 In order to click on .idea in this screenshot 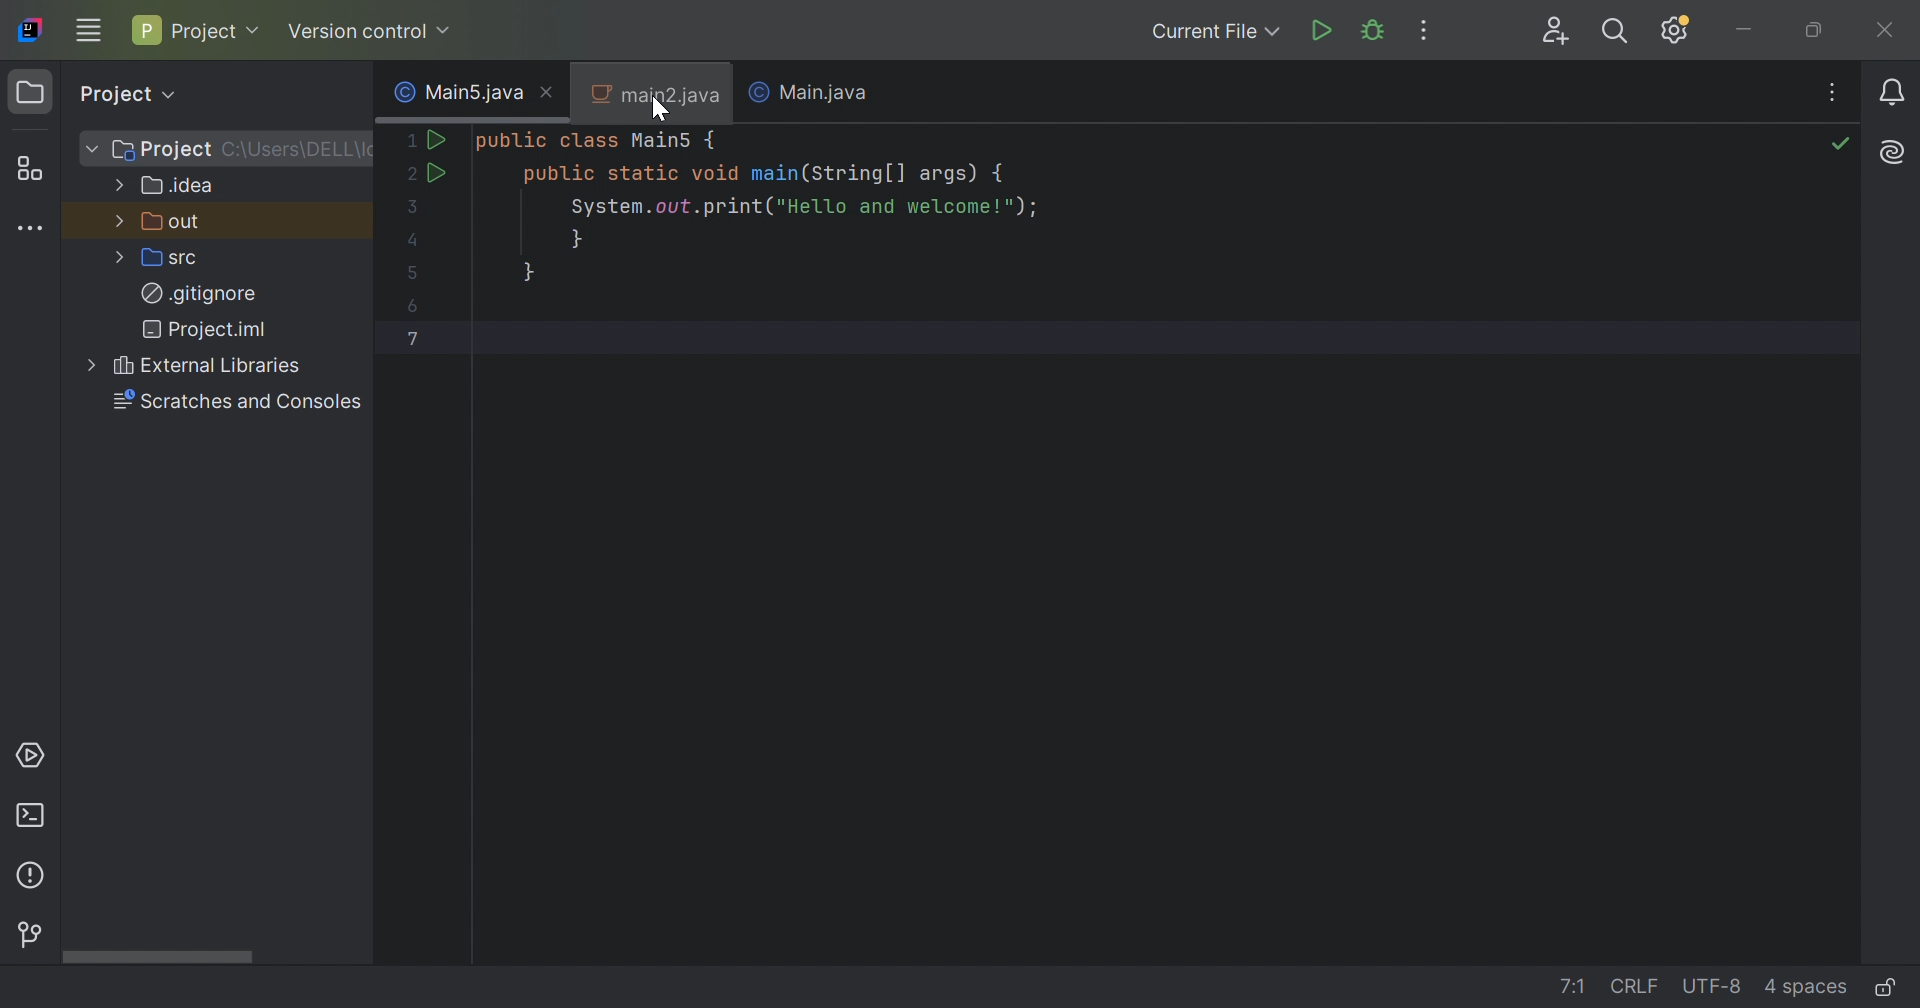, I will do `click(180, 186)`.